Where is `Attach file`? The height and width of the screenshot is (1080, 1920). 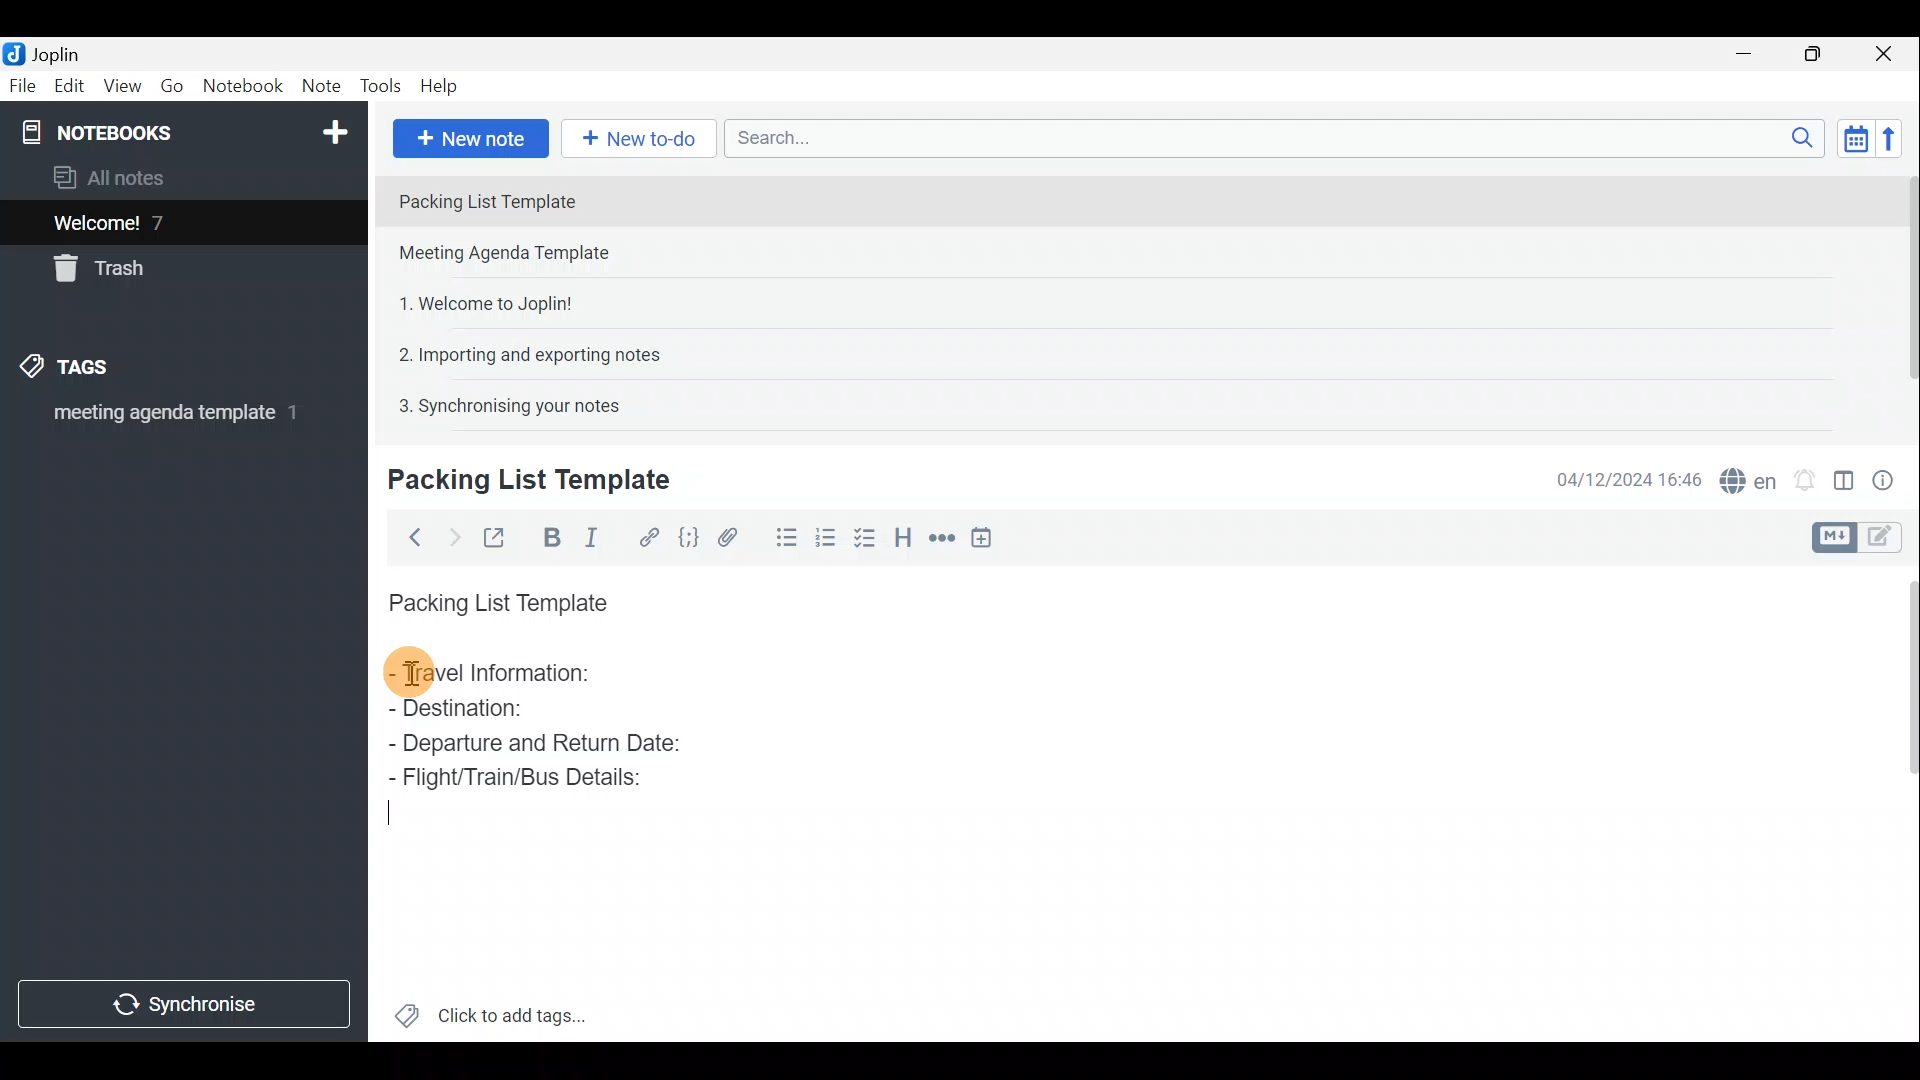 Attach file is located at coordinates (728, 536).